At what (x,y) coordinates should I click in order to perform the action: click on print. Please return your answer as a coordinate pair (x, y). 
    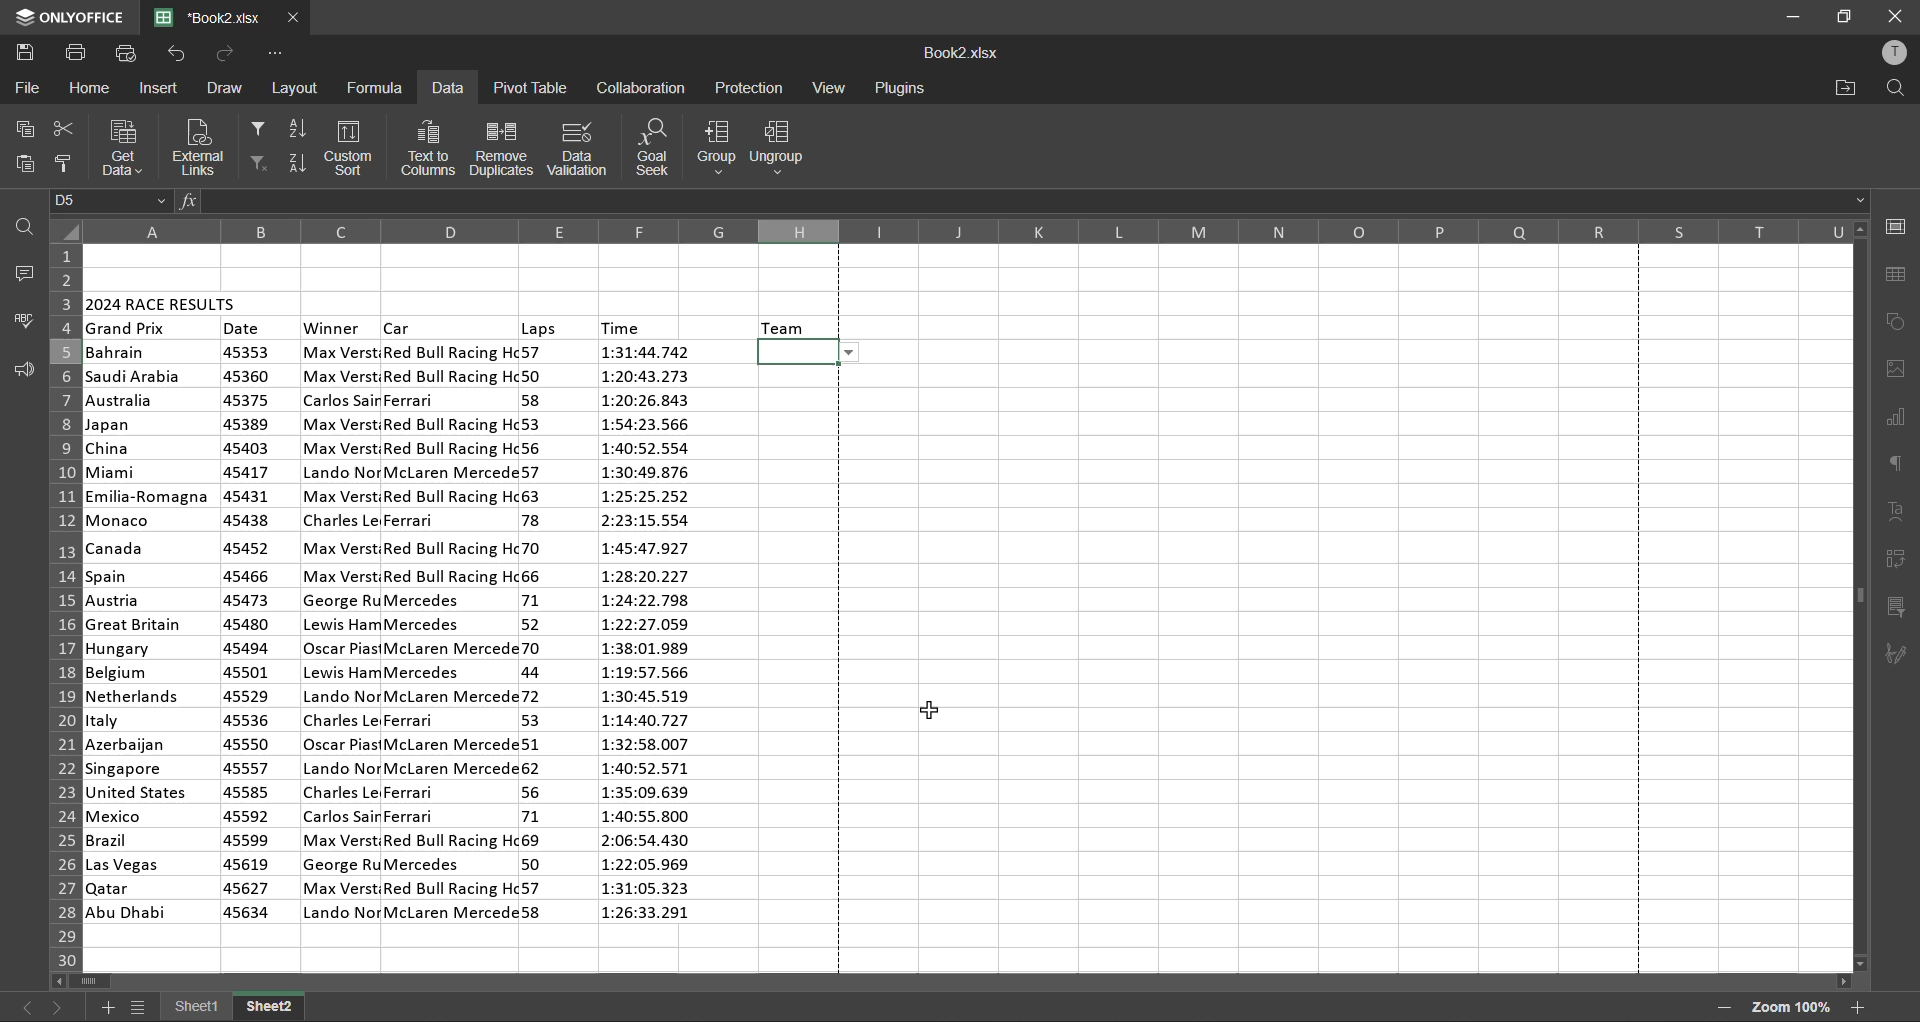
    Looking at the image, I should click on (77, 53).